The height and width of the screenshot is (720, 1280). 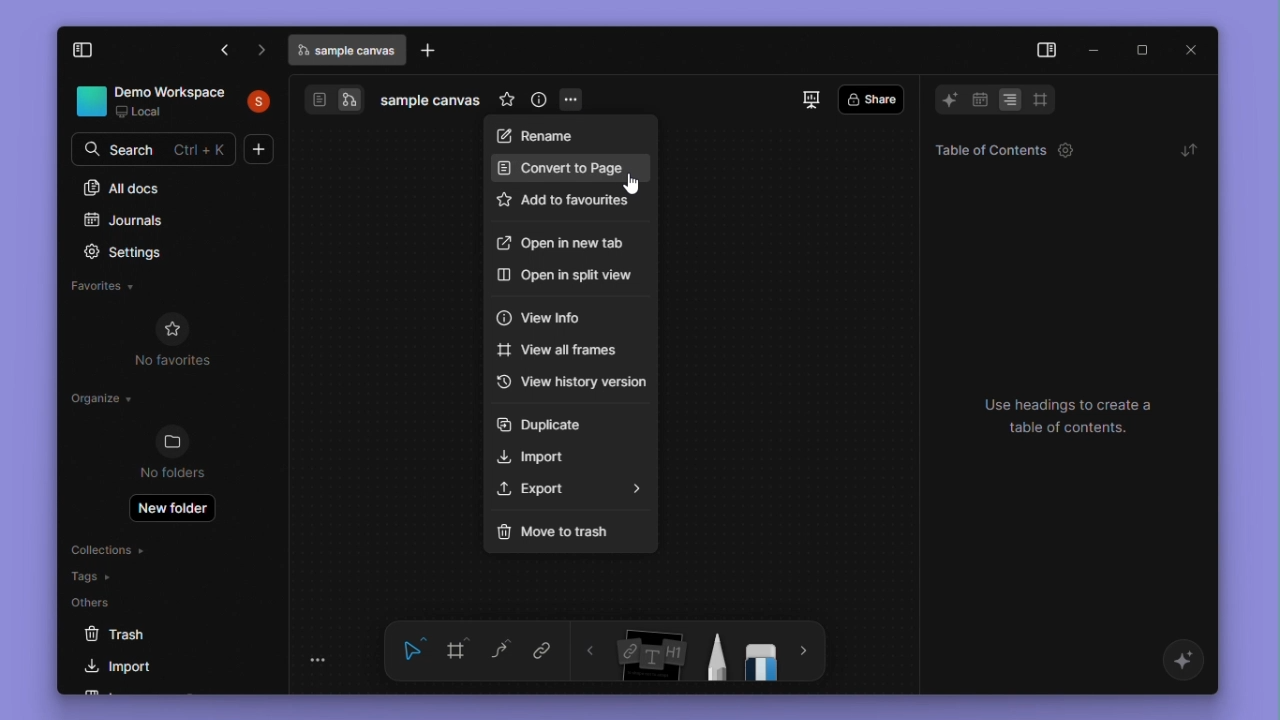 I want to click on View all frames, so click(x=559, y=354).